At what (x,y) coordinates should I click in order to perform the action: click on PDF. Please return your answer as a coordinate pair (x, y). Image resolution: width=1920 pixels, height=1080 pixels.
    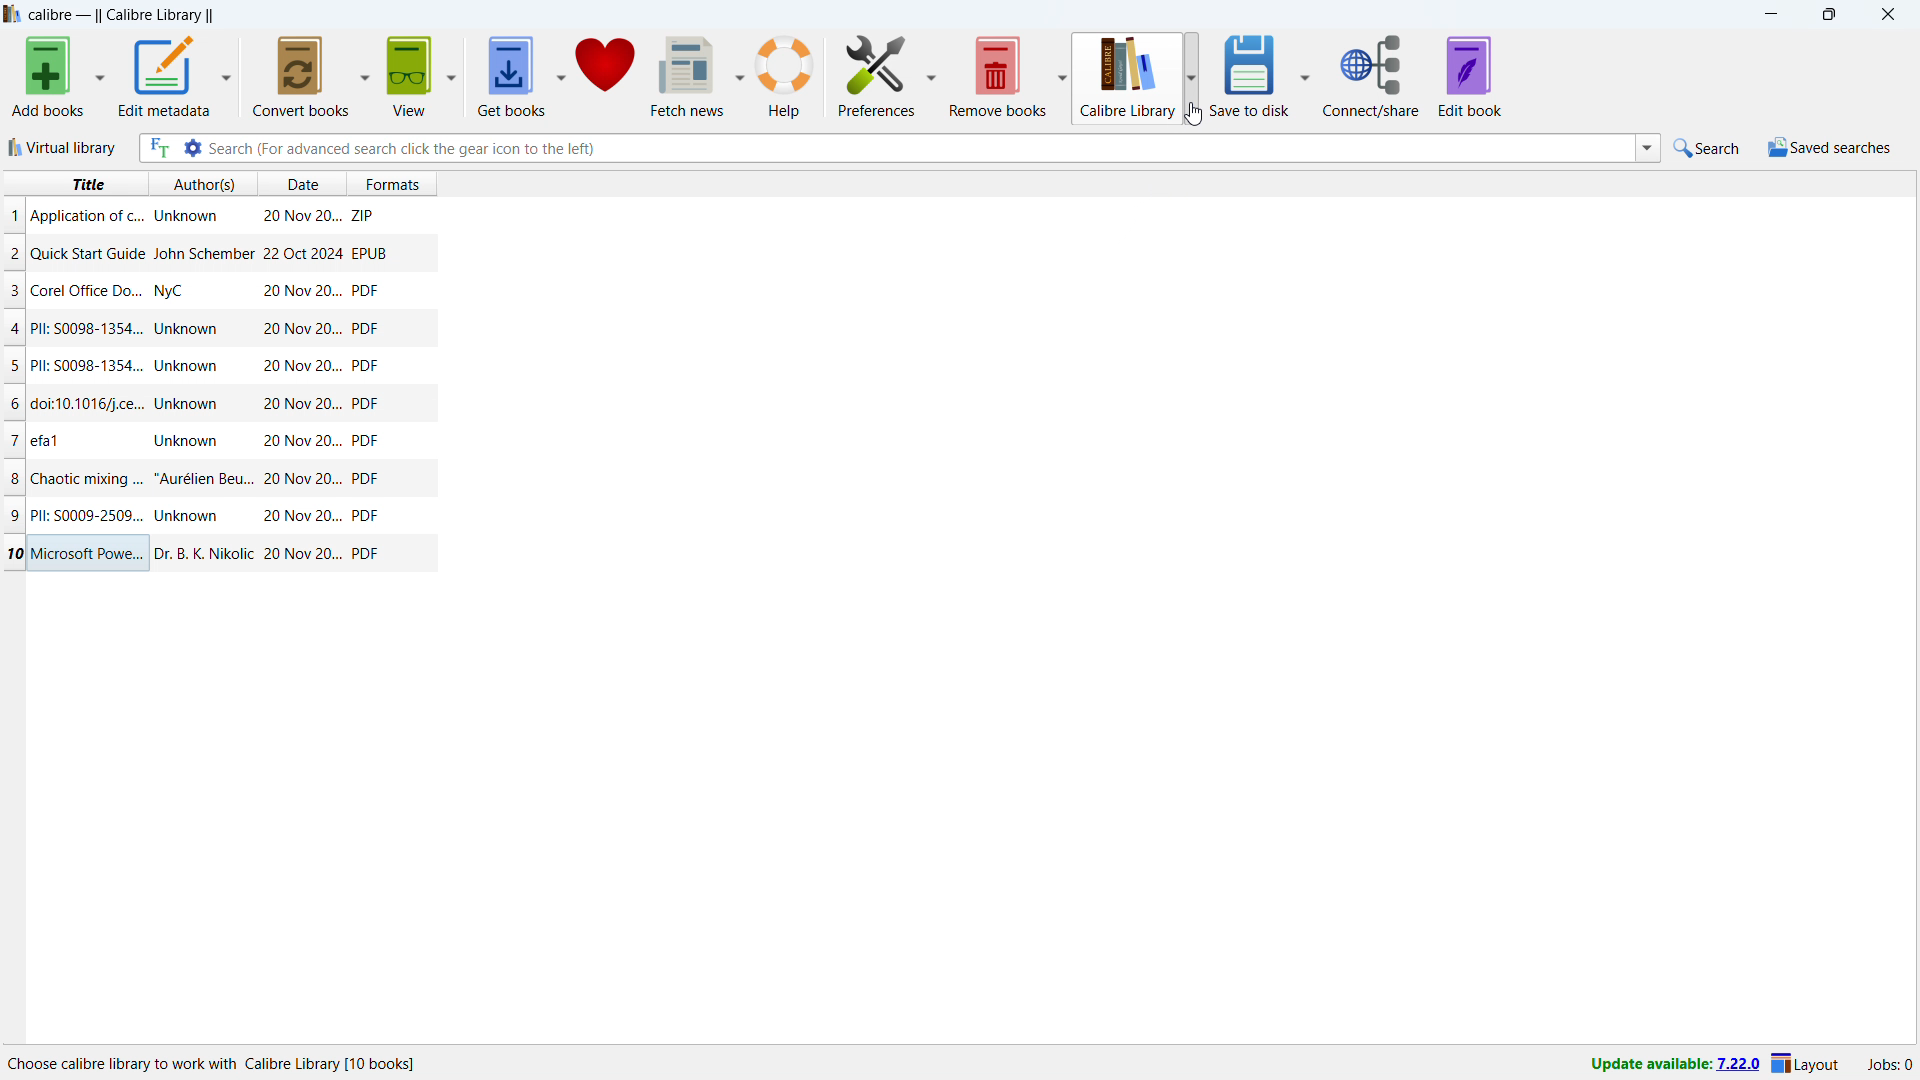
    Looking at the image, I should click on (365, 516).